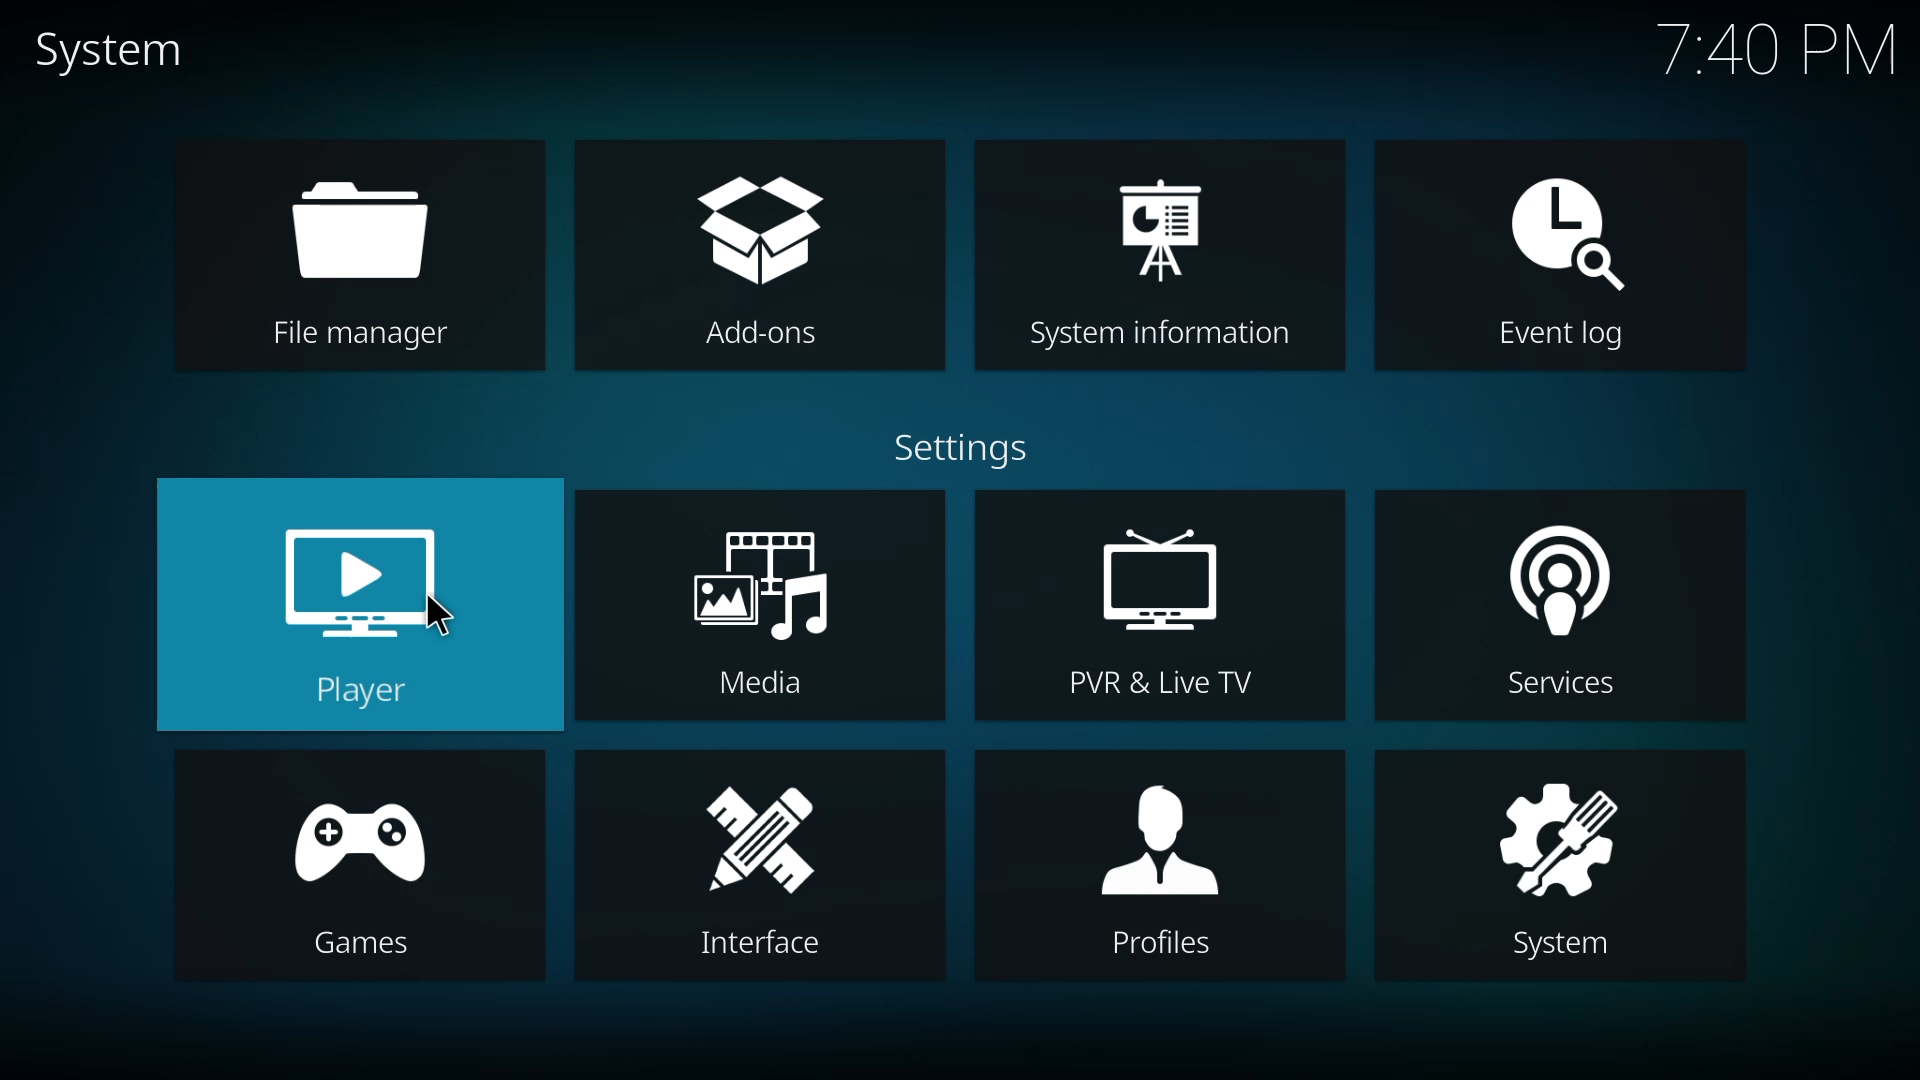  I want to click on system information, so click(1156, 262).